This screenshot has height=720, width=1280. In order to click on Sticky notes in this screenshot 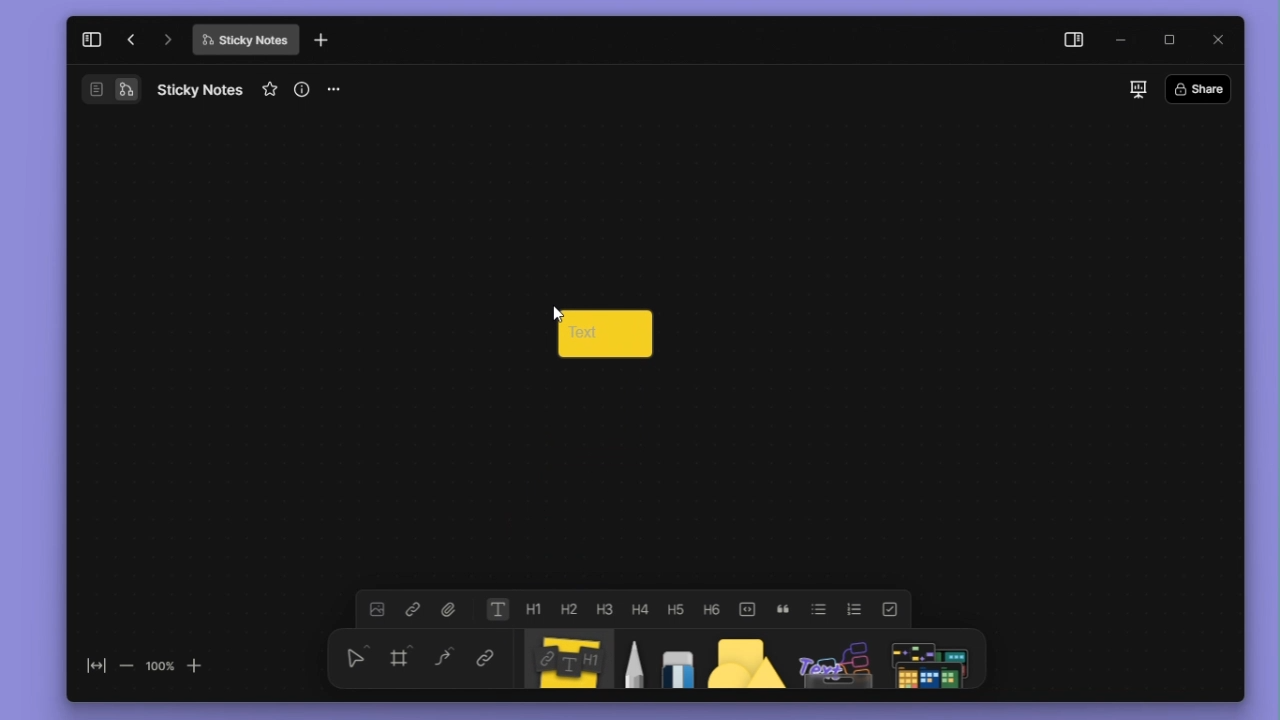, I will do `click(564, 659)`.